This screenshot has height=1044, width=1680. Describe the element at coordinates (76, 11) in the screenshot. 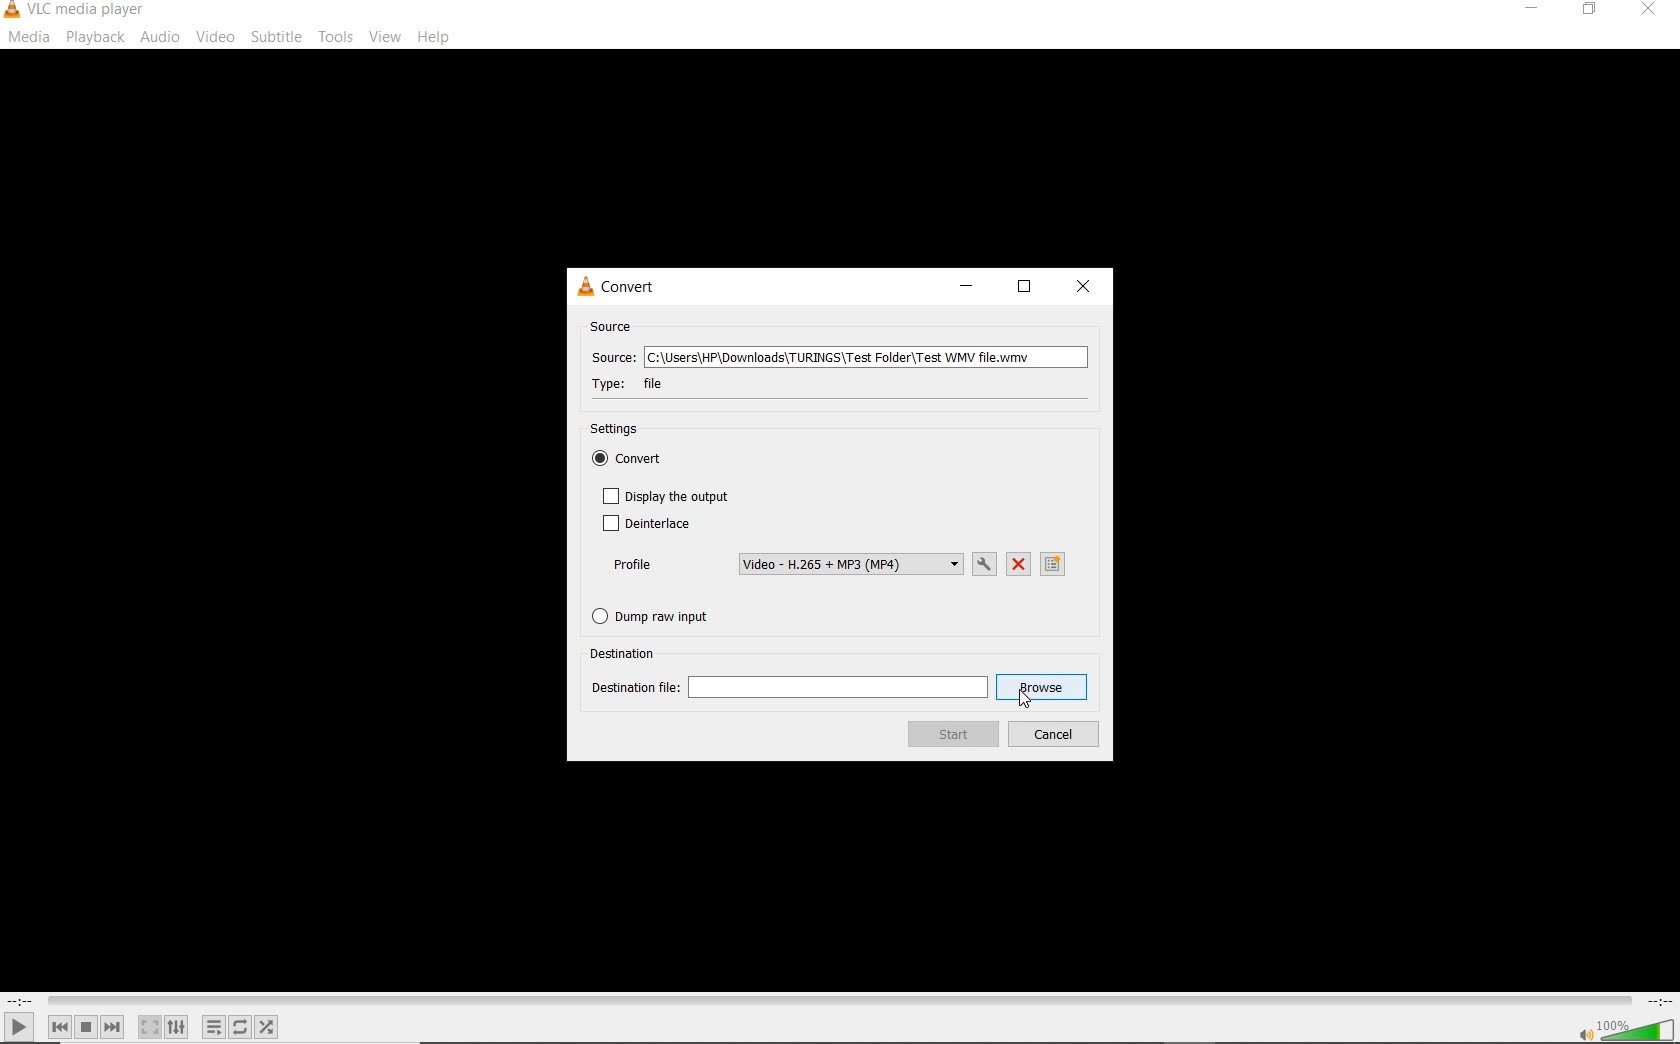

I see `system name` at that location.